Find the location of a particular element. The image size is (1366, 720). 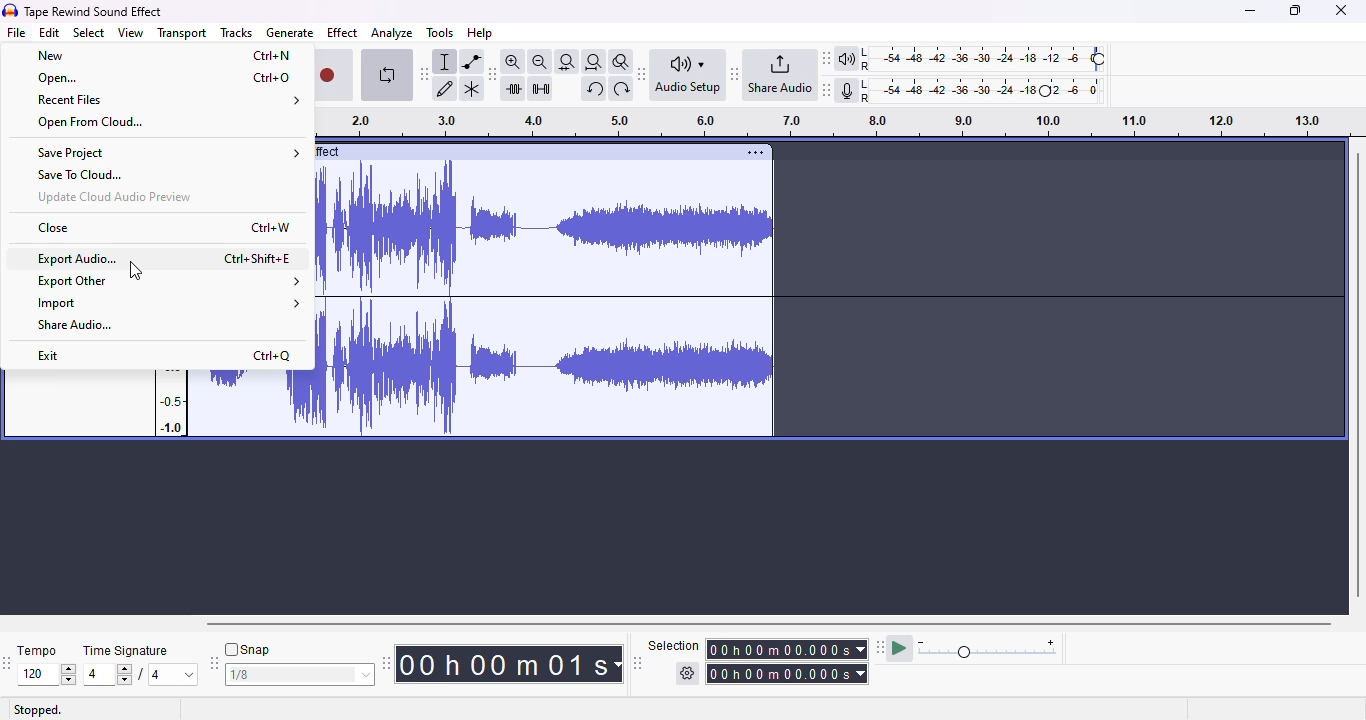

save project is located at coordinates (165, 153).